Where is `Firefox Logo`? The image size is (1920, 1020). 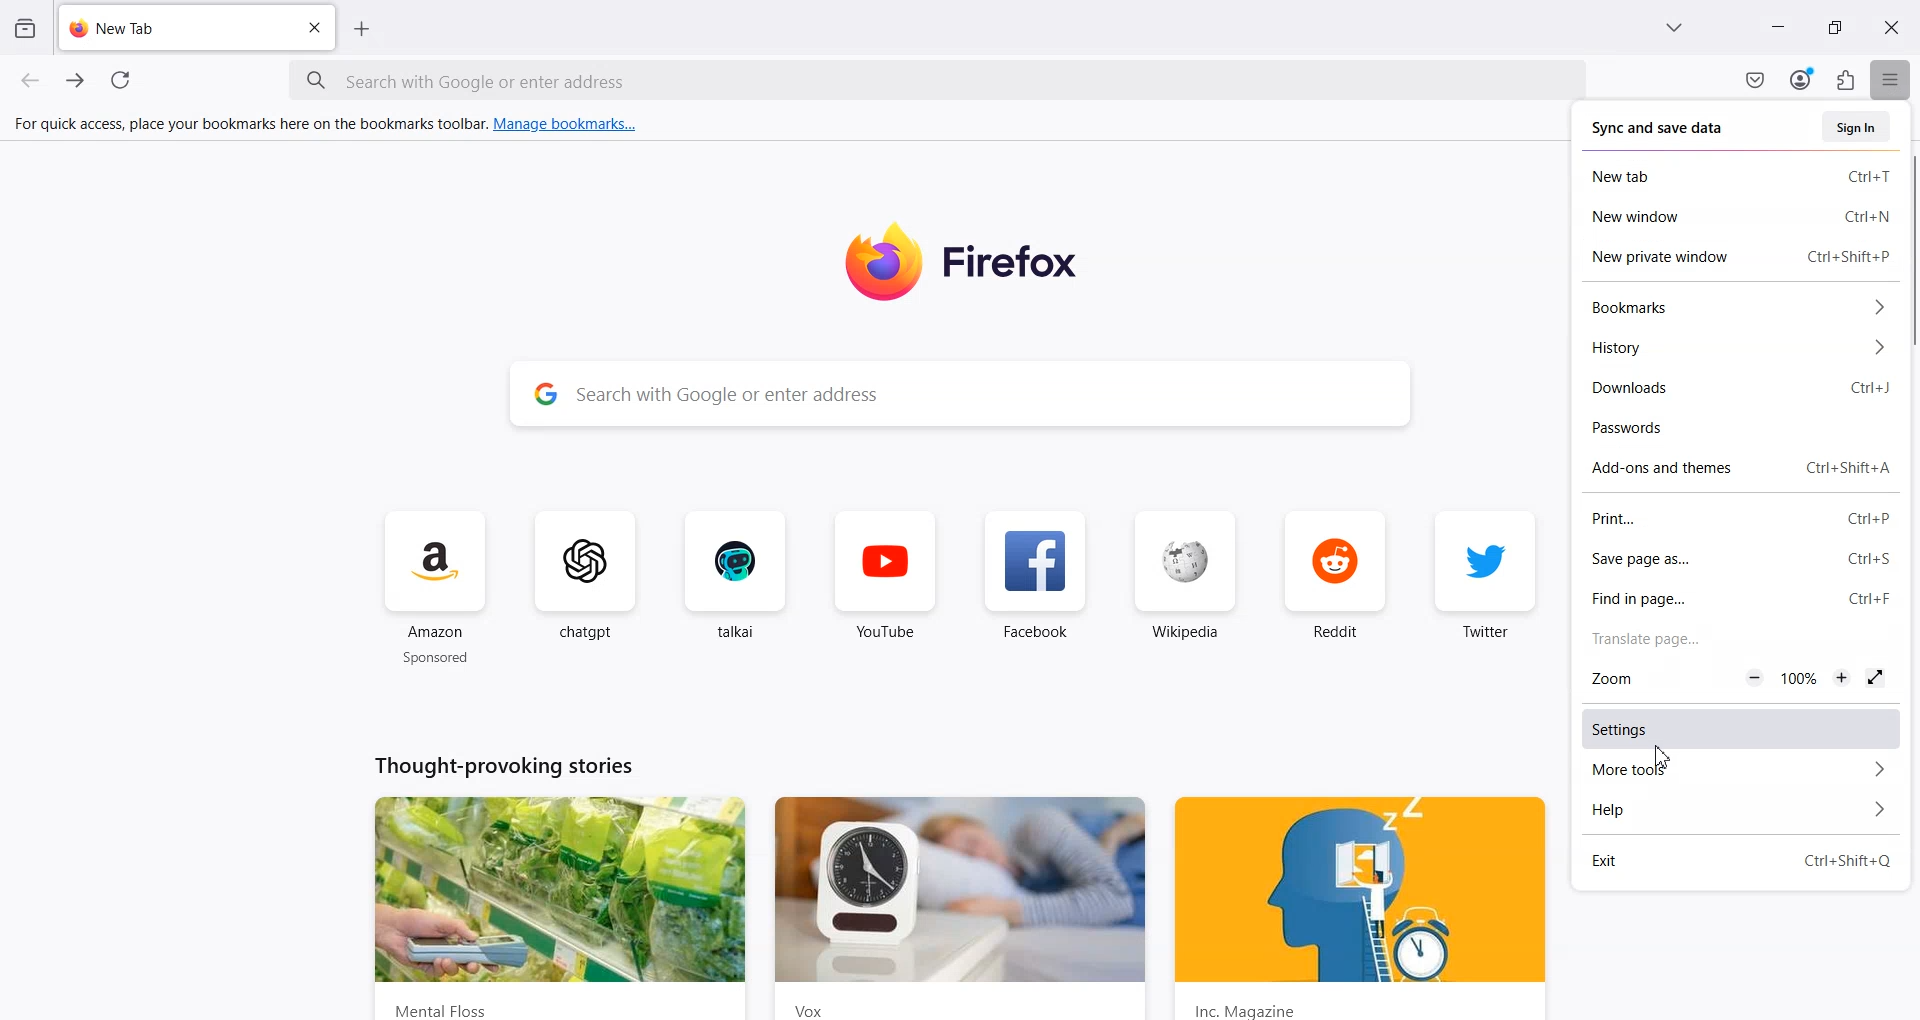 Firefox Logo is located at coordinates (958, 261).